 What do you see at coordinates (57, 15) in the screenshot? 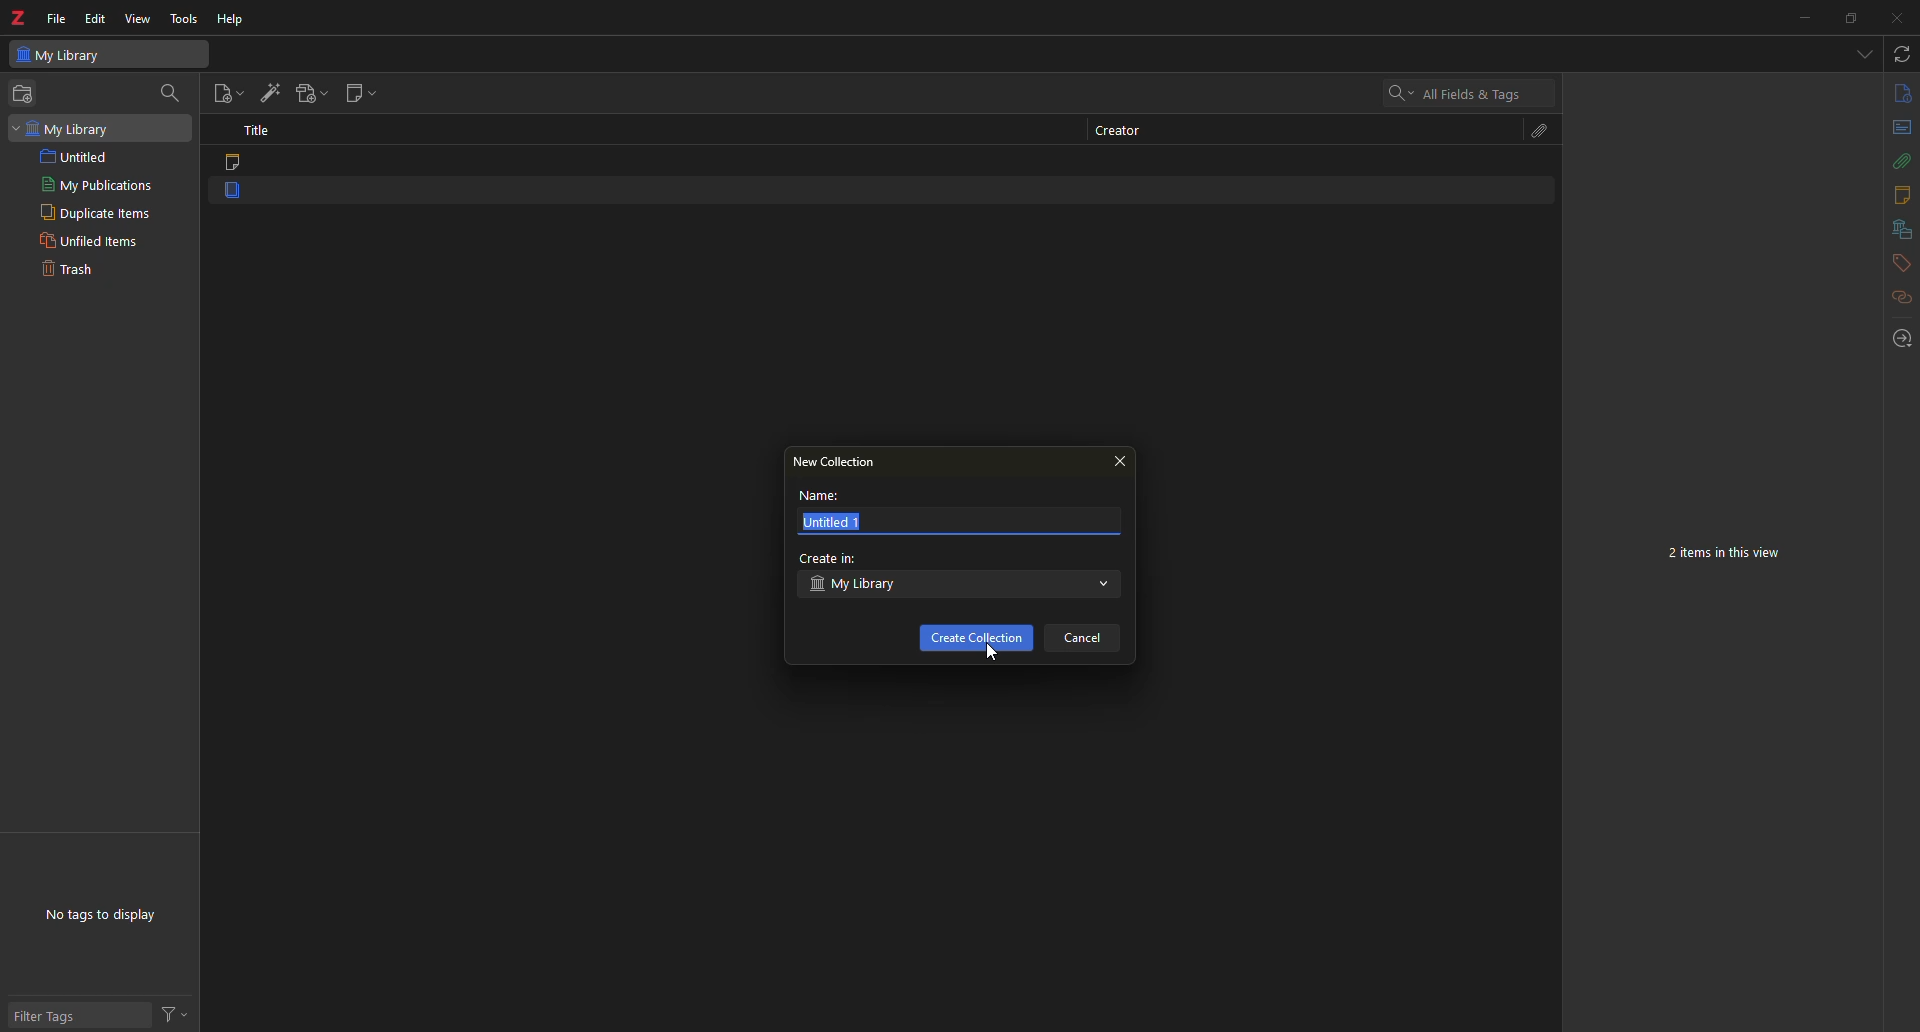
I see `file` at bounding box center [57, 15].